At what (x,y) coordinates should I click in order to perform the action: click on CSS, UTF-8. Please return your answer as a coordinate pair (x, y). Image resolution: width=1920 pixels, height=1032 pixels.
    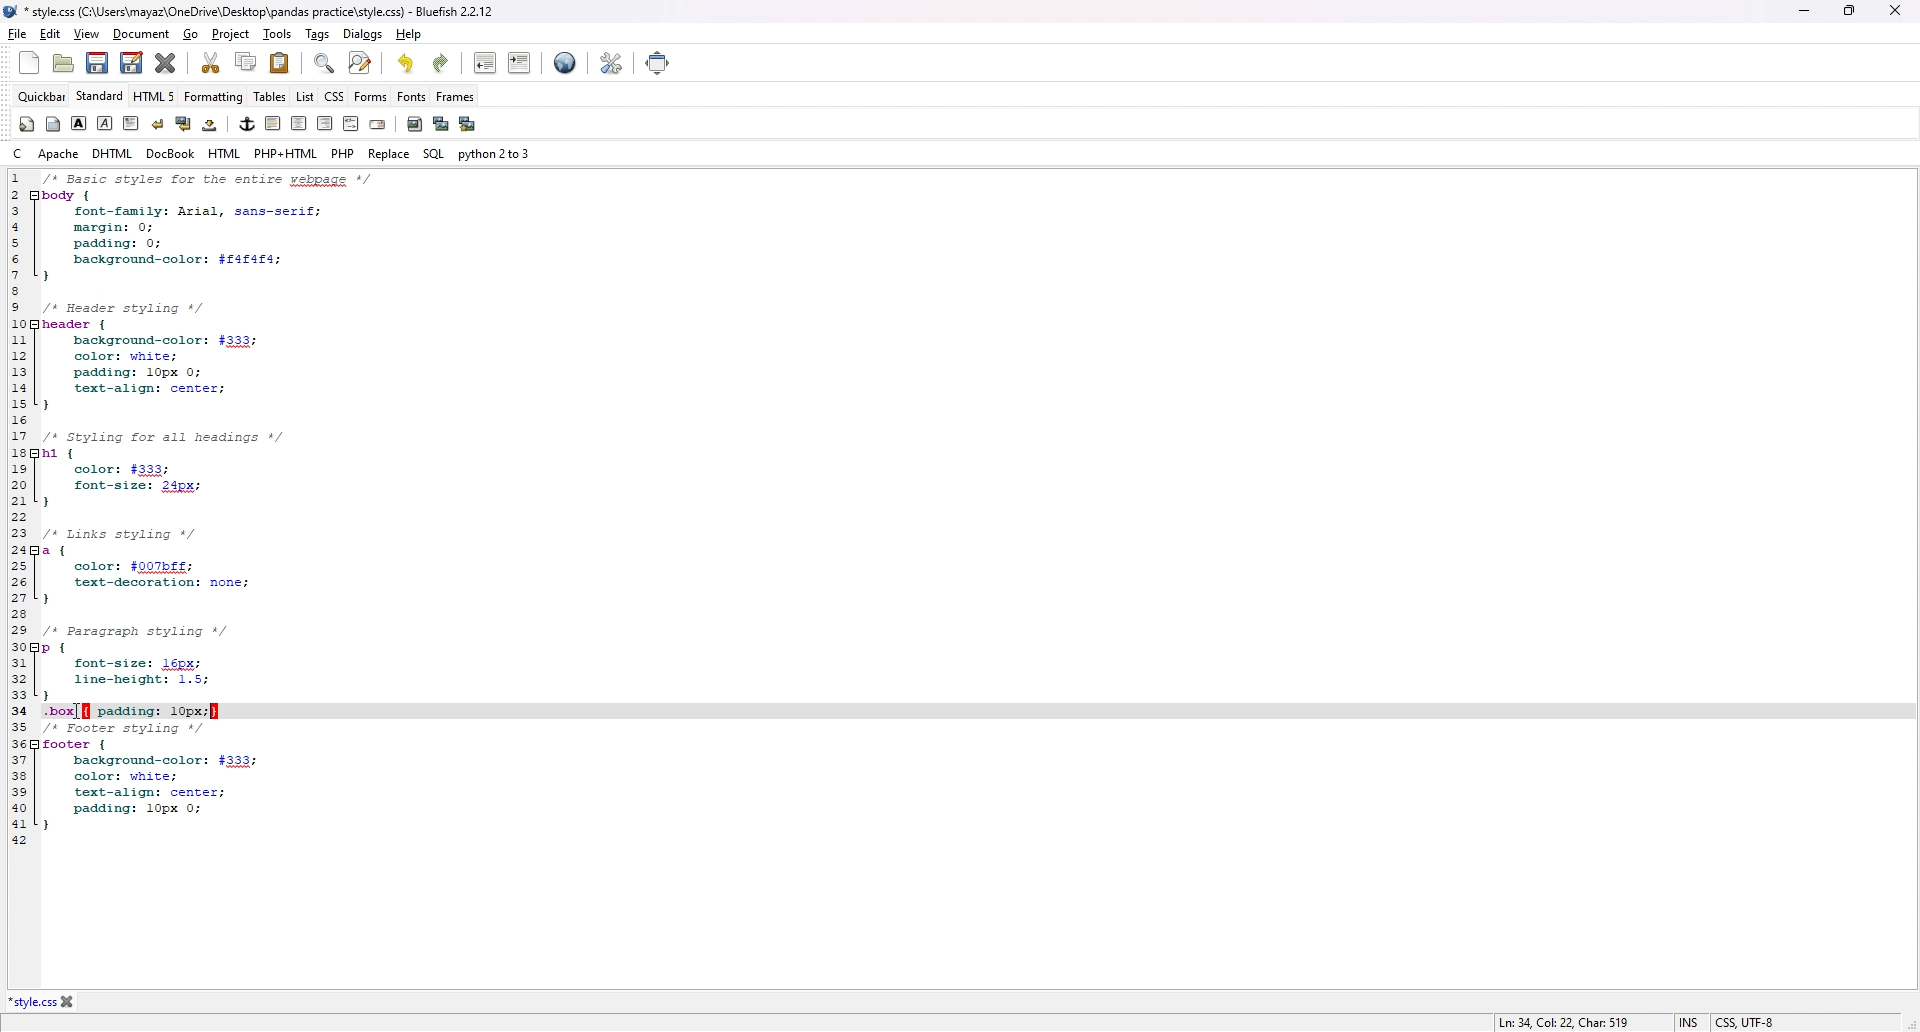
    Looking at the image, I should click on (1745, 1020).